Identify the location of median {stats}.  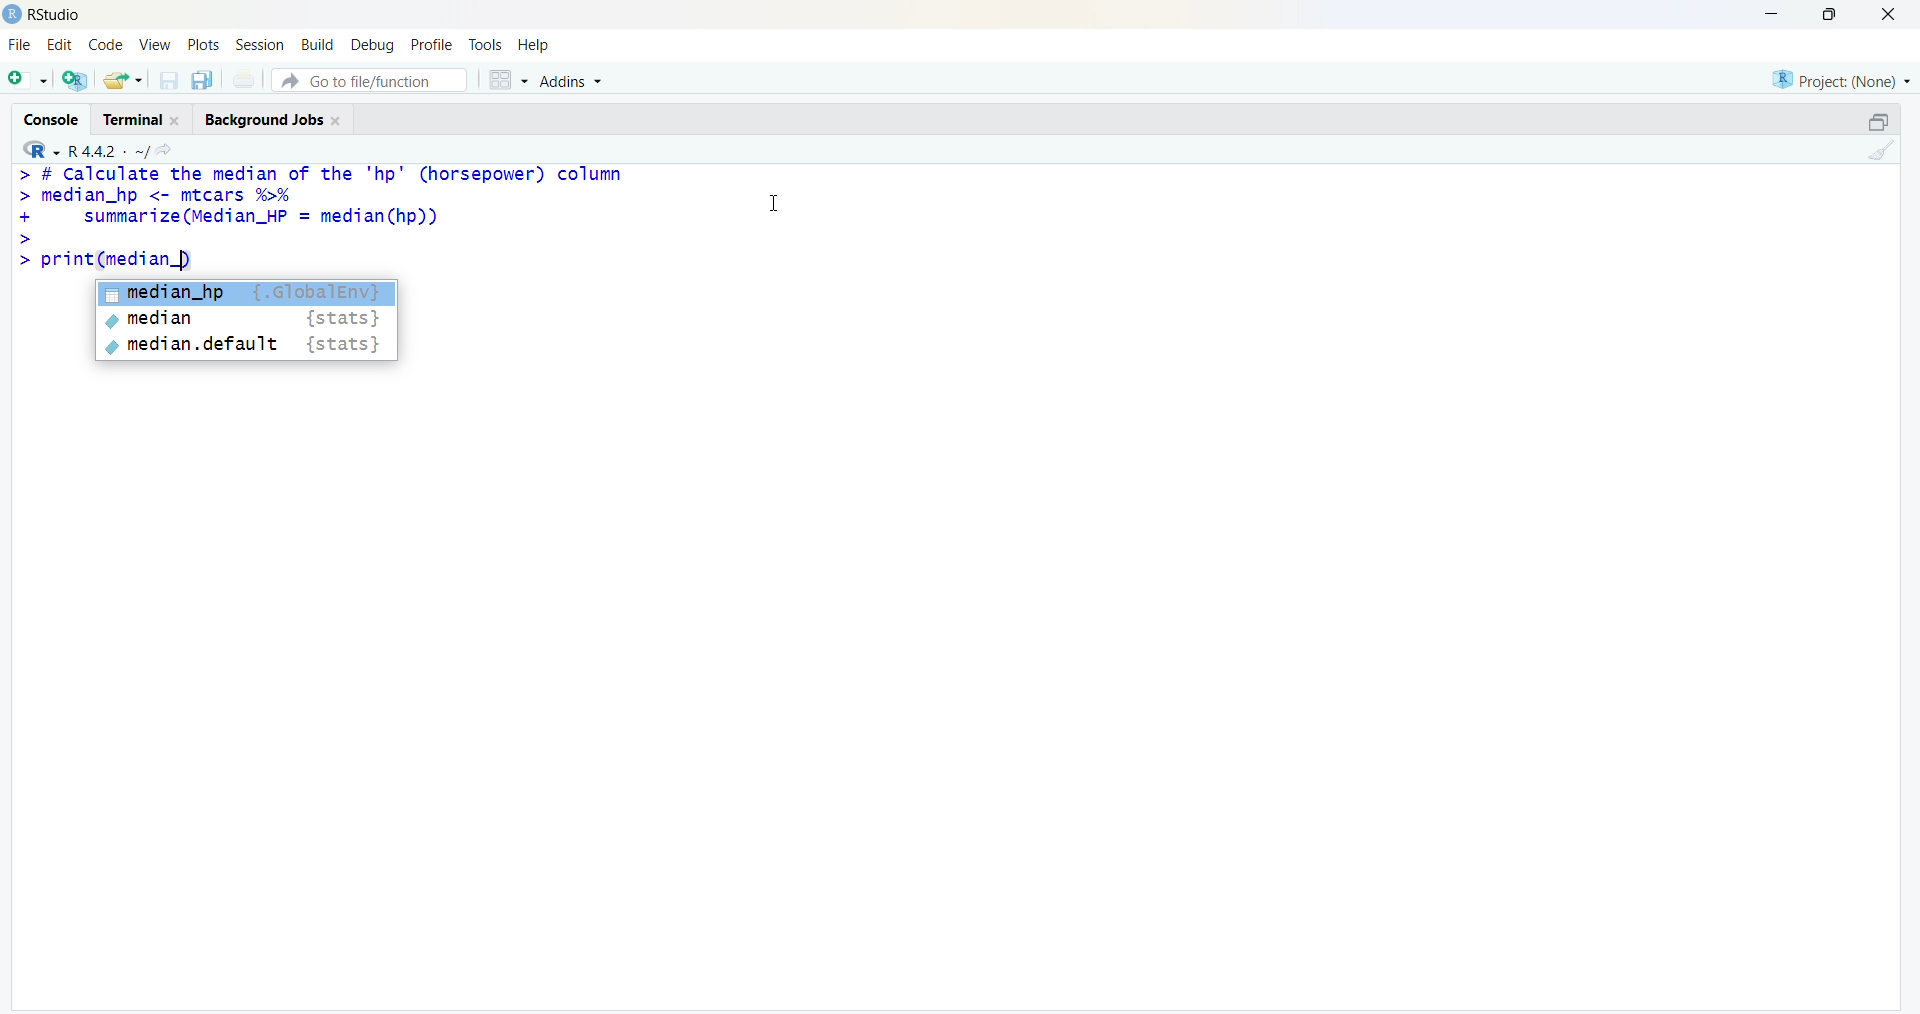
(244, 320).